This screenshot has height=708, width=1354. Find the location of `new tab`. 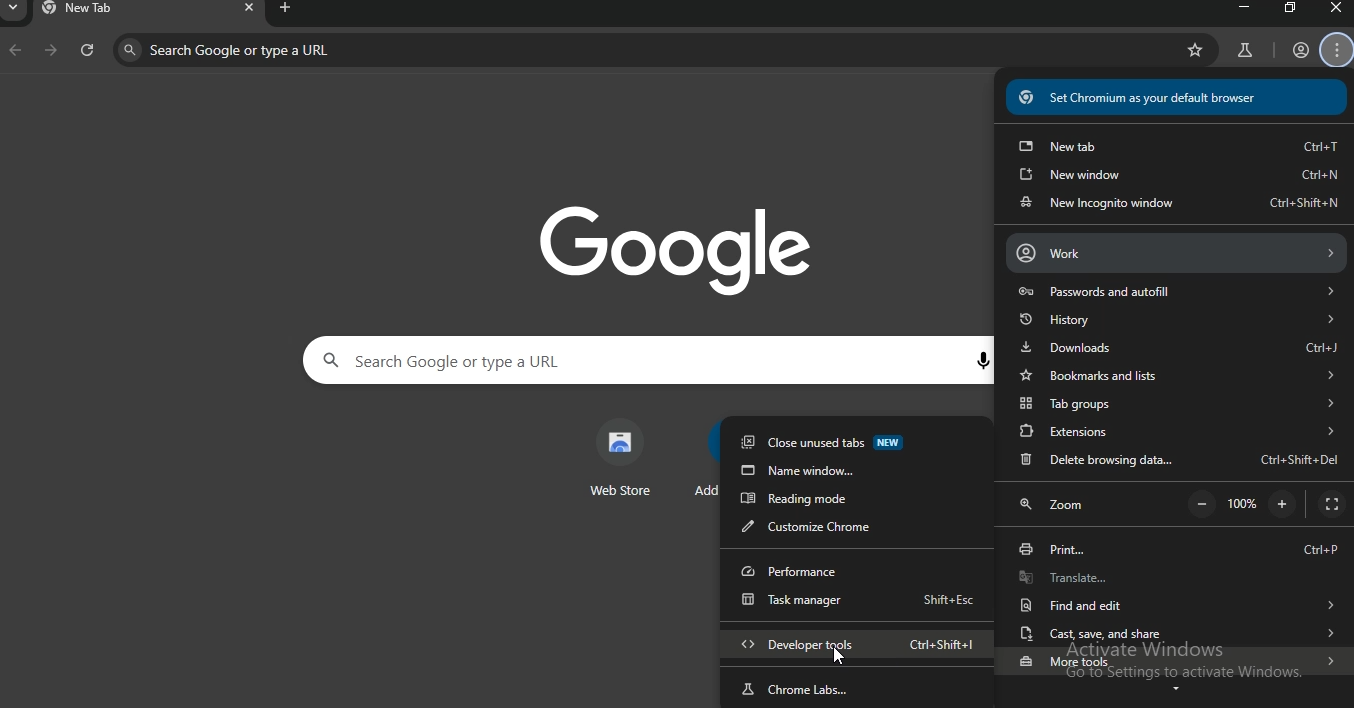

new tab is located at coordinates (1179, 146).